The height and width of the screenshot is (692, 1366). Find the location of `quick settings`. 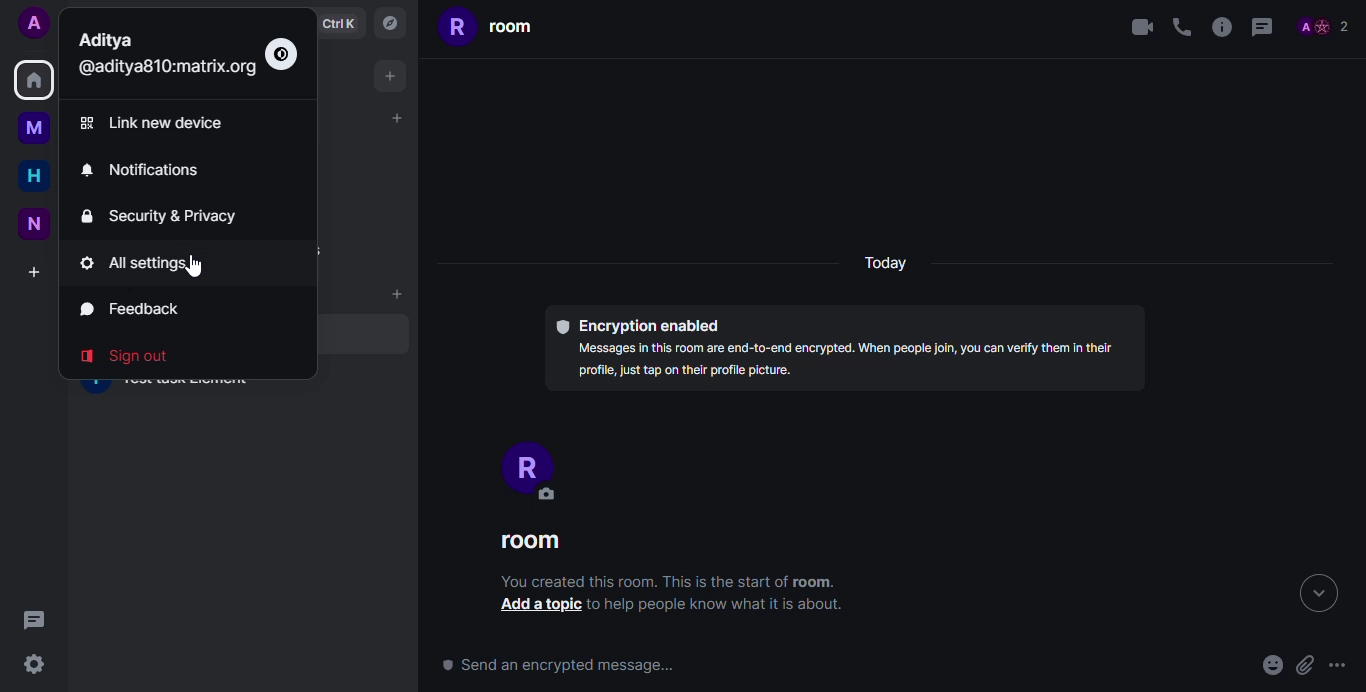

quick settings is located at coordinates (31, 662).